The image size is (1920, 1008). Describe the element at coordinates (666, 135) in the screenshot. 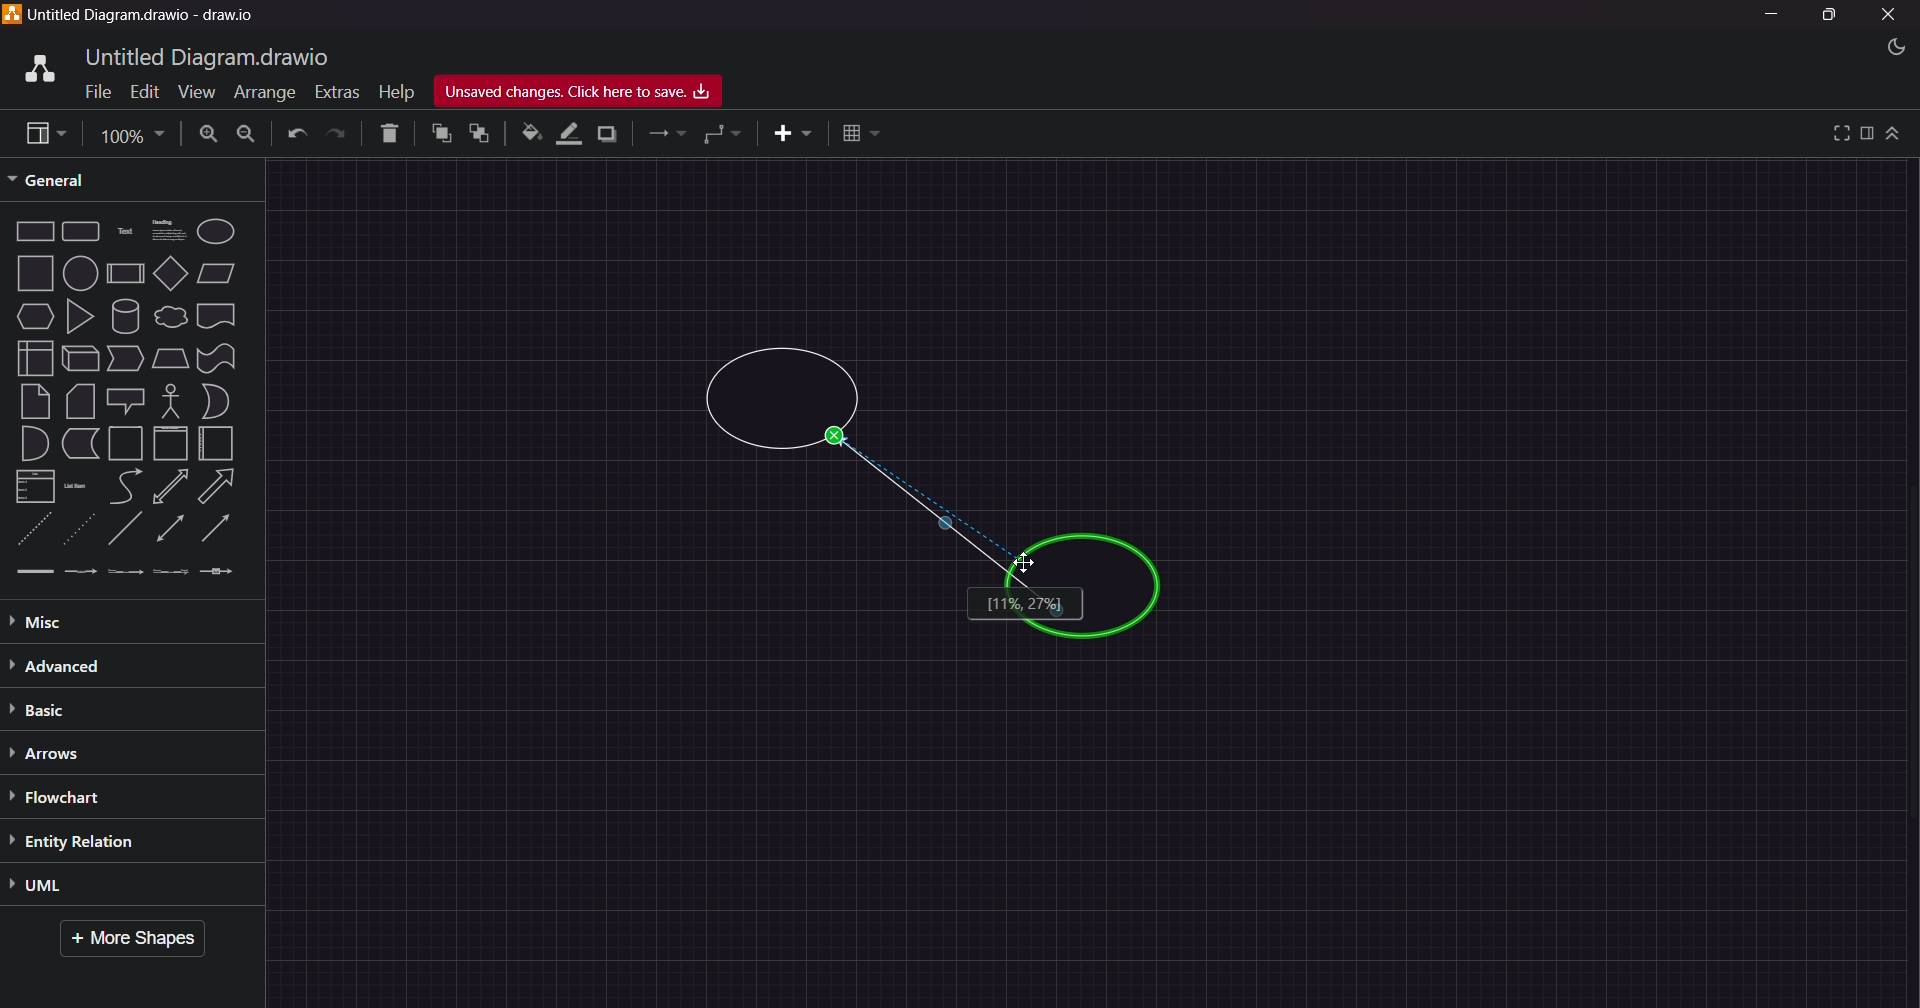

I see `connections` at that location.